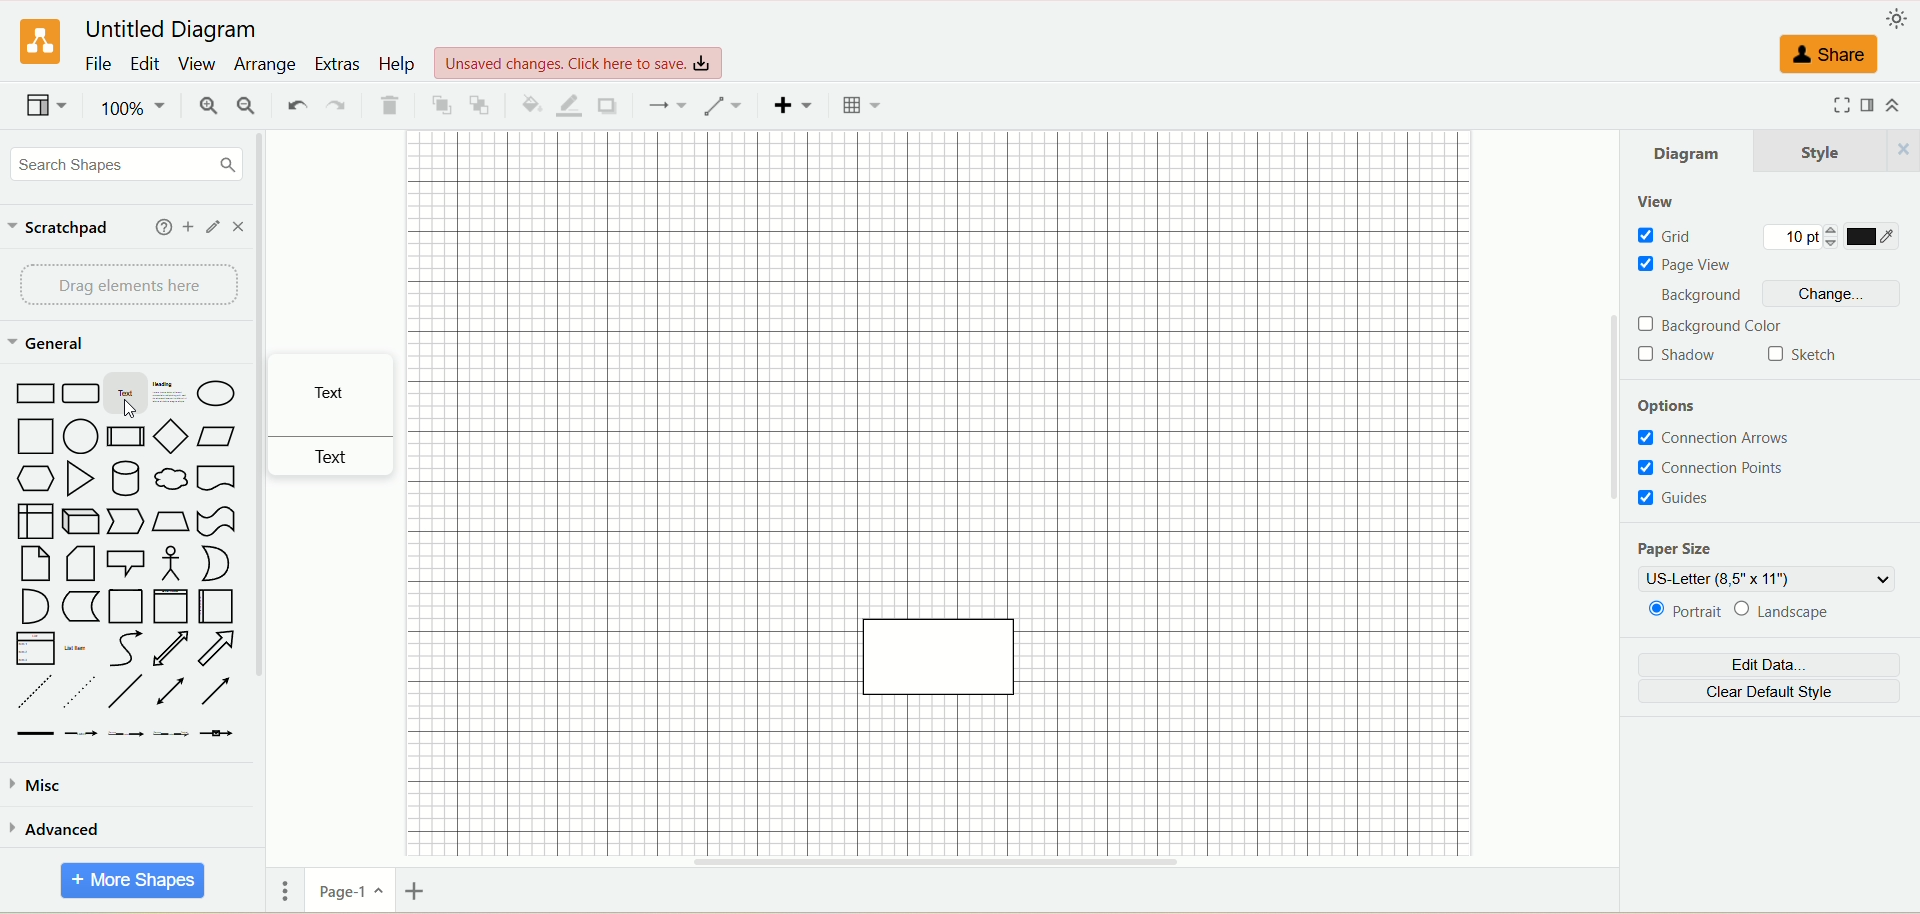 This screenshot has width=1920, height=914. I want to click on page-1, so click(346, 891).